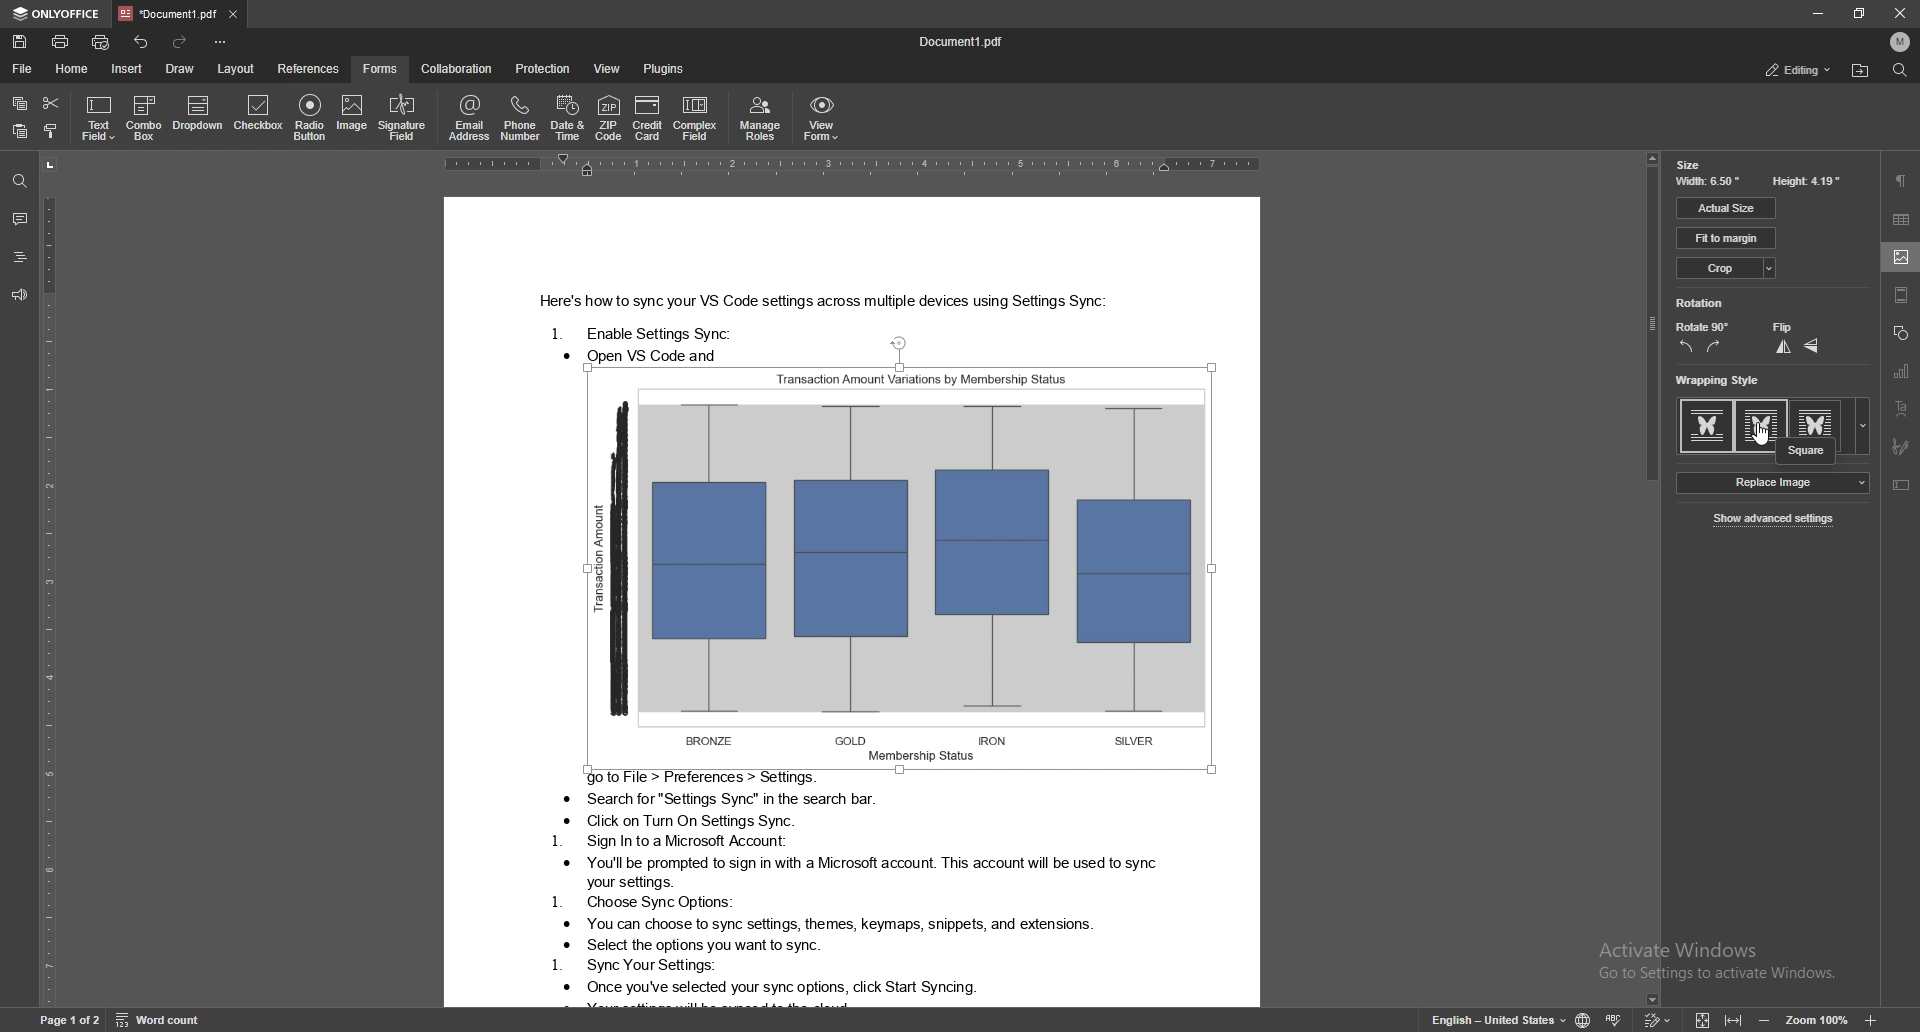  I want to click on header and footer, so click(1902, 295).